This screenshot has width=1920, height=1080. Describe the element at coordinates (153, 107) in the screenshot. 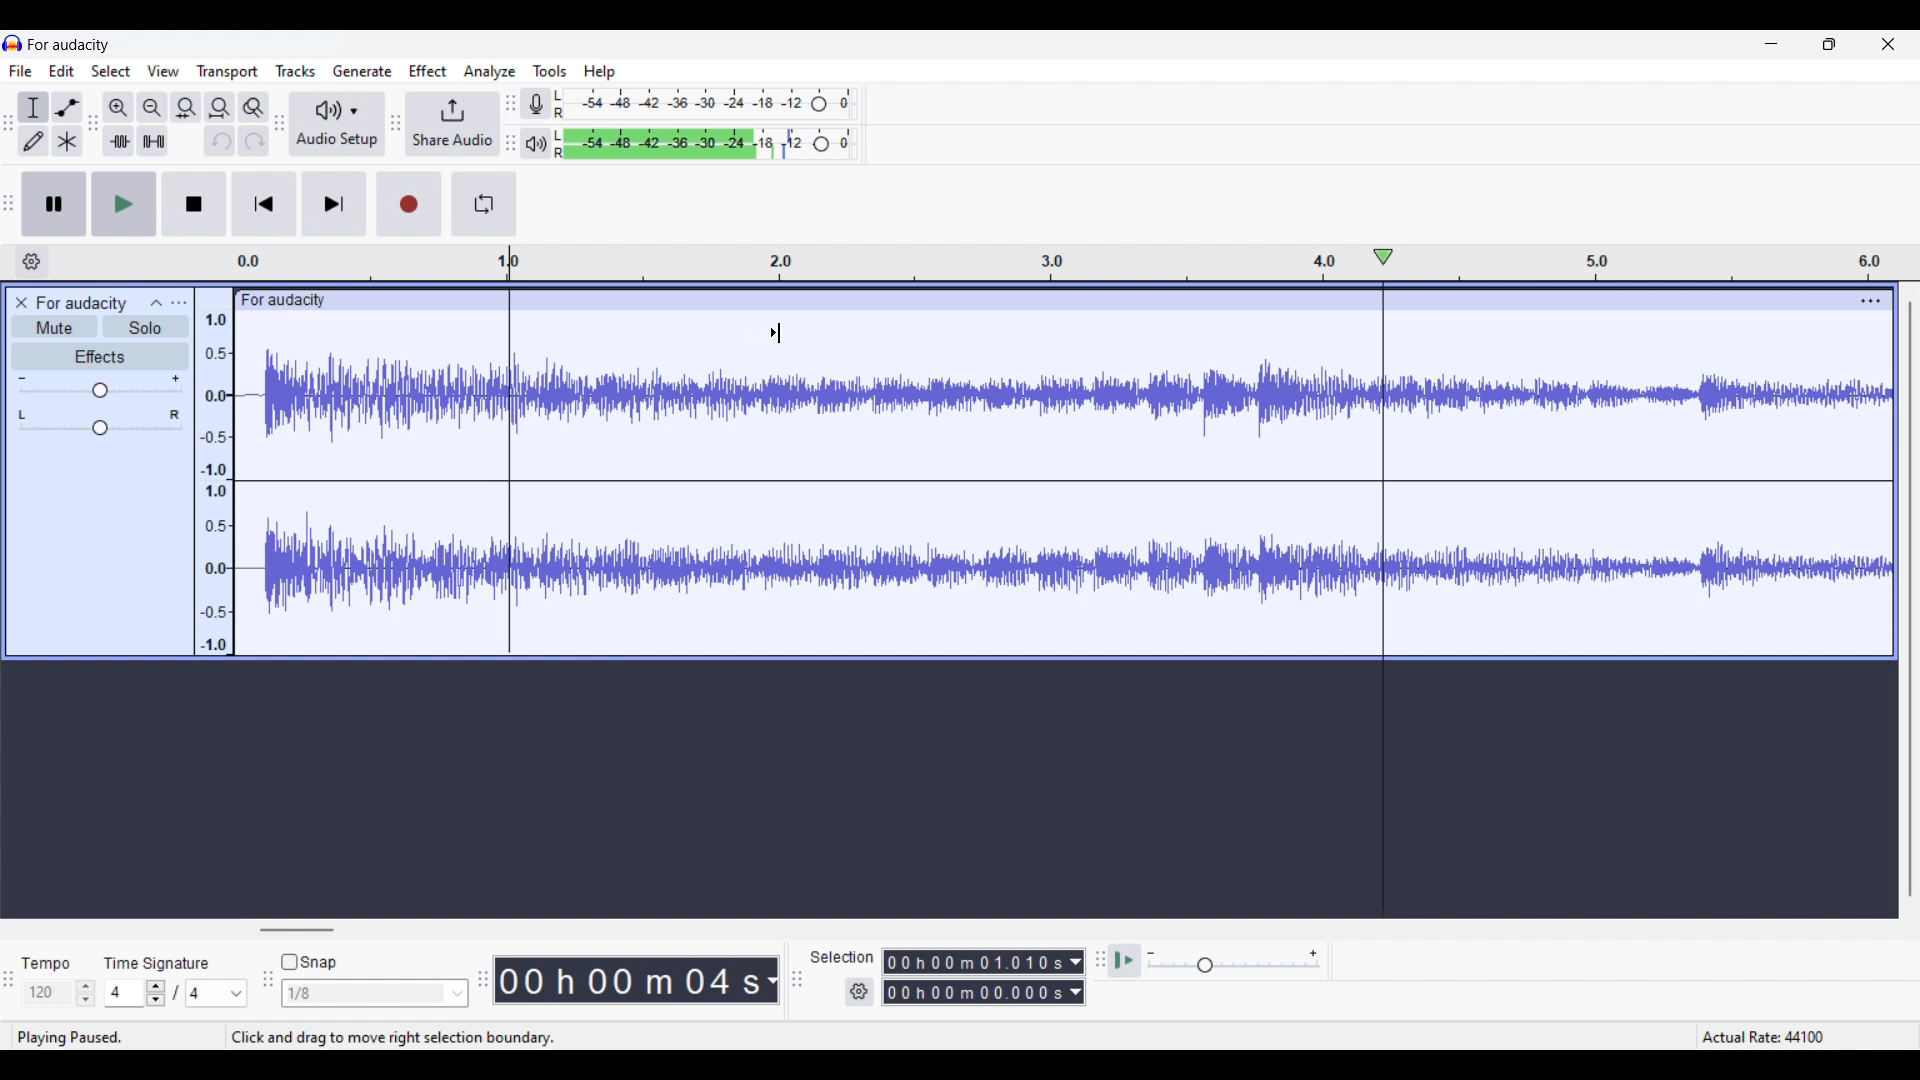

I see `Zoom out` at that location.